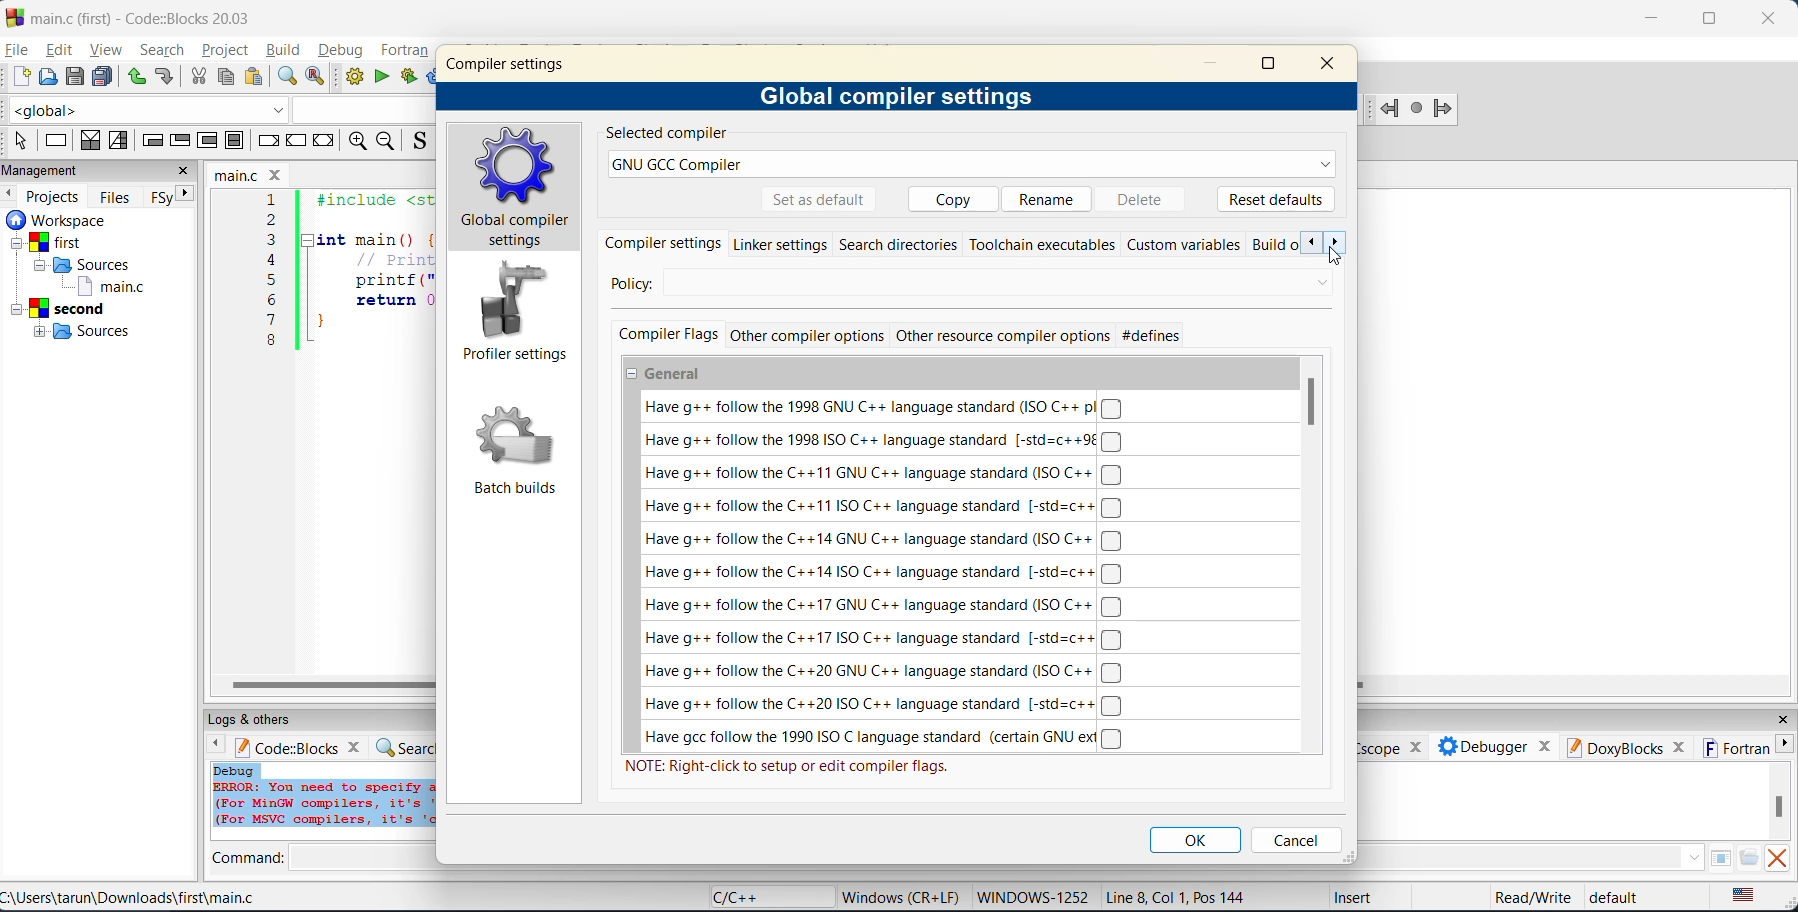 The width and height of the screenshot is (1798, 912). Describe the element at coordinates (883, 541) in the screenshot. I see `Have g++ follow the C++14 GNU C++ language standard (ISO C++` at that location.